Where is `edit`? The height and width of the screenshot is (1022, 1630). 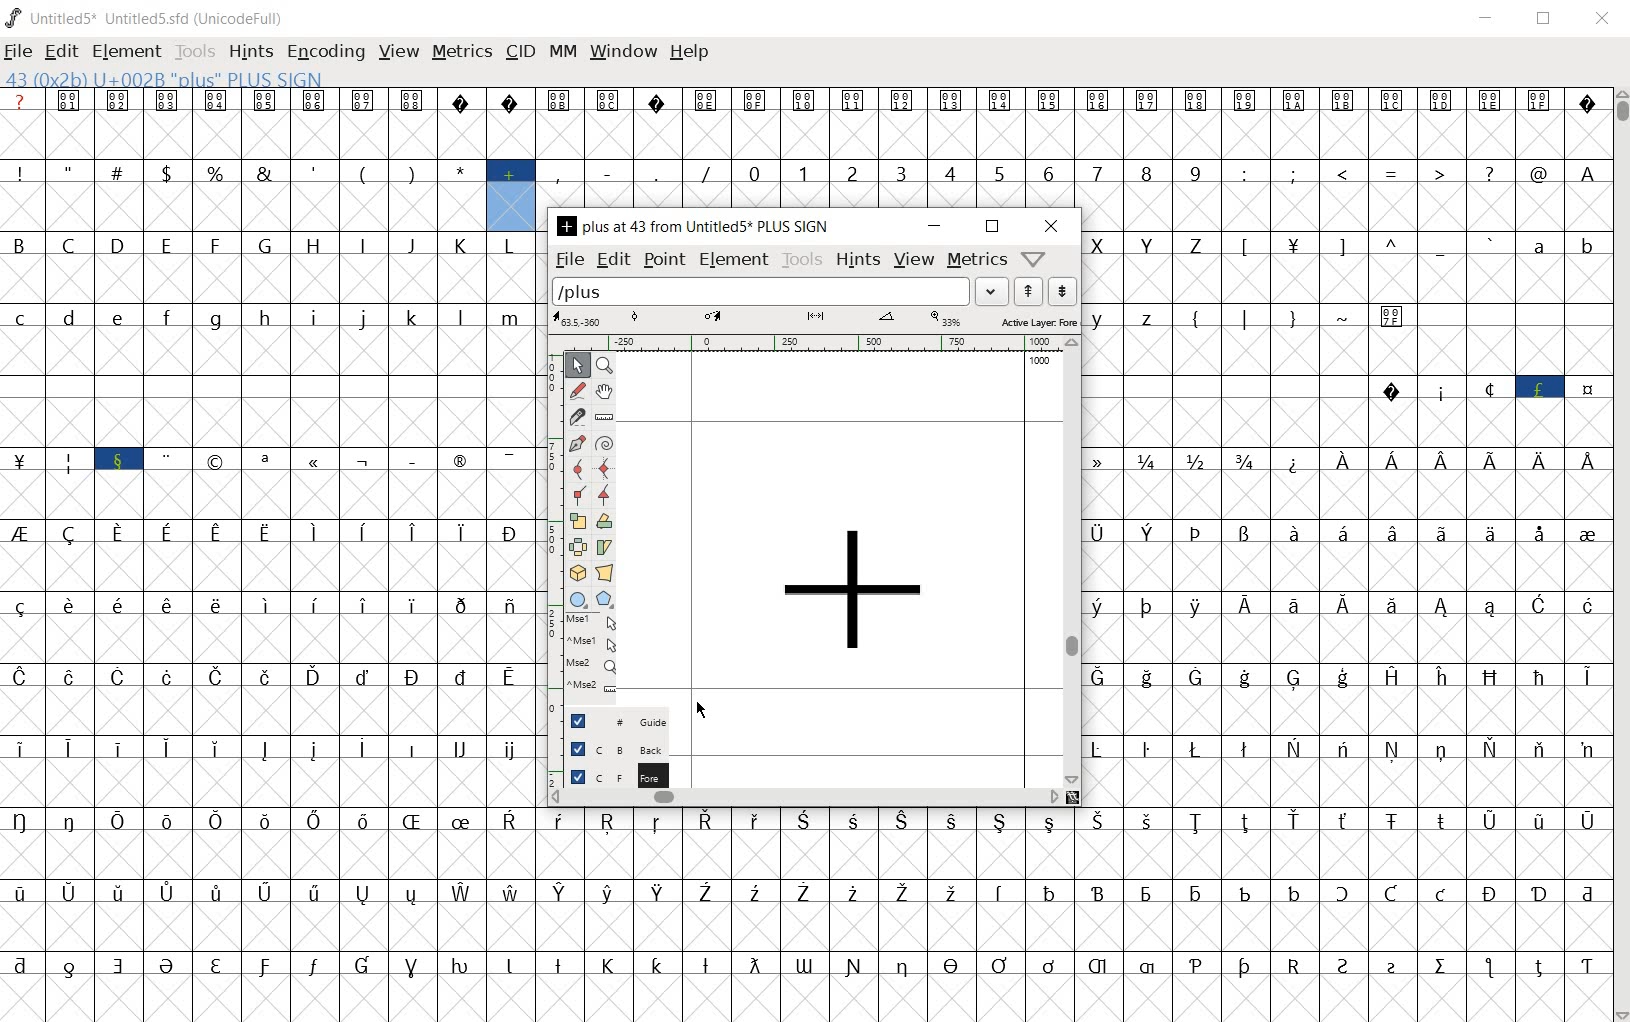
edit is located at coordinates (60, 49).